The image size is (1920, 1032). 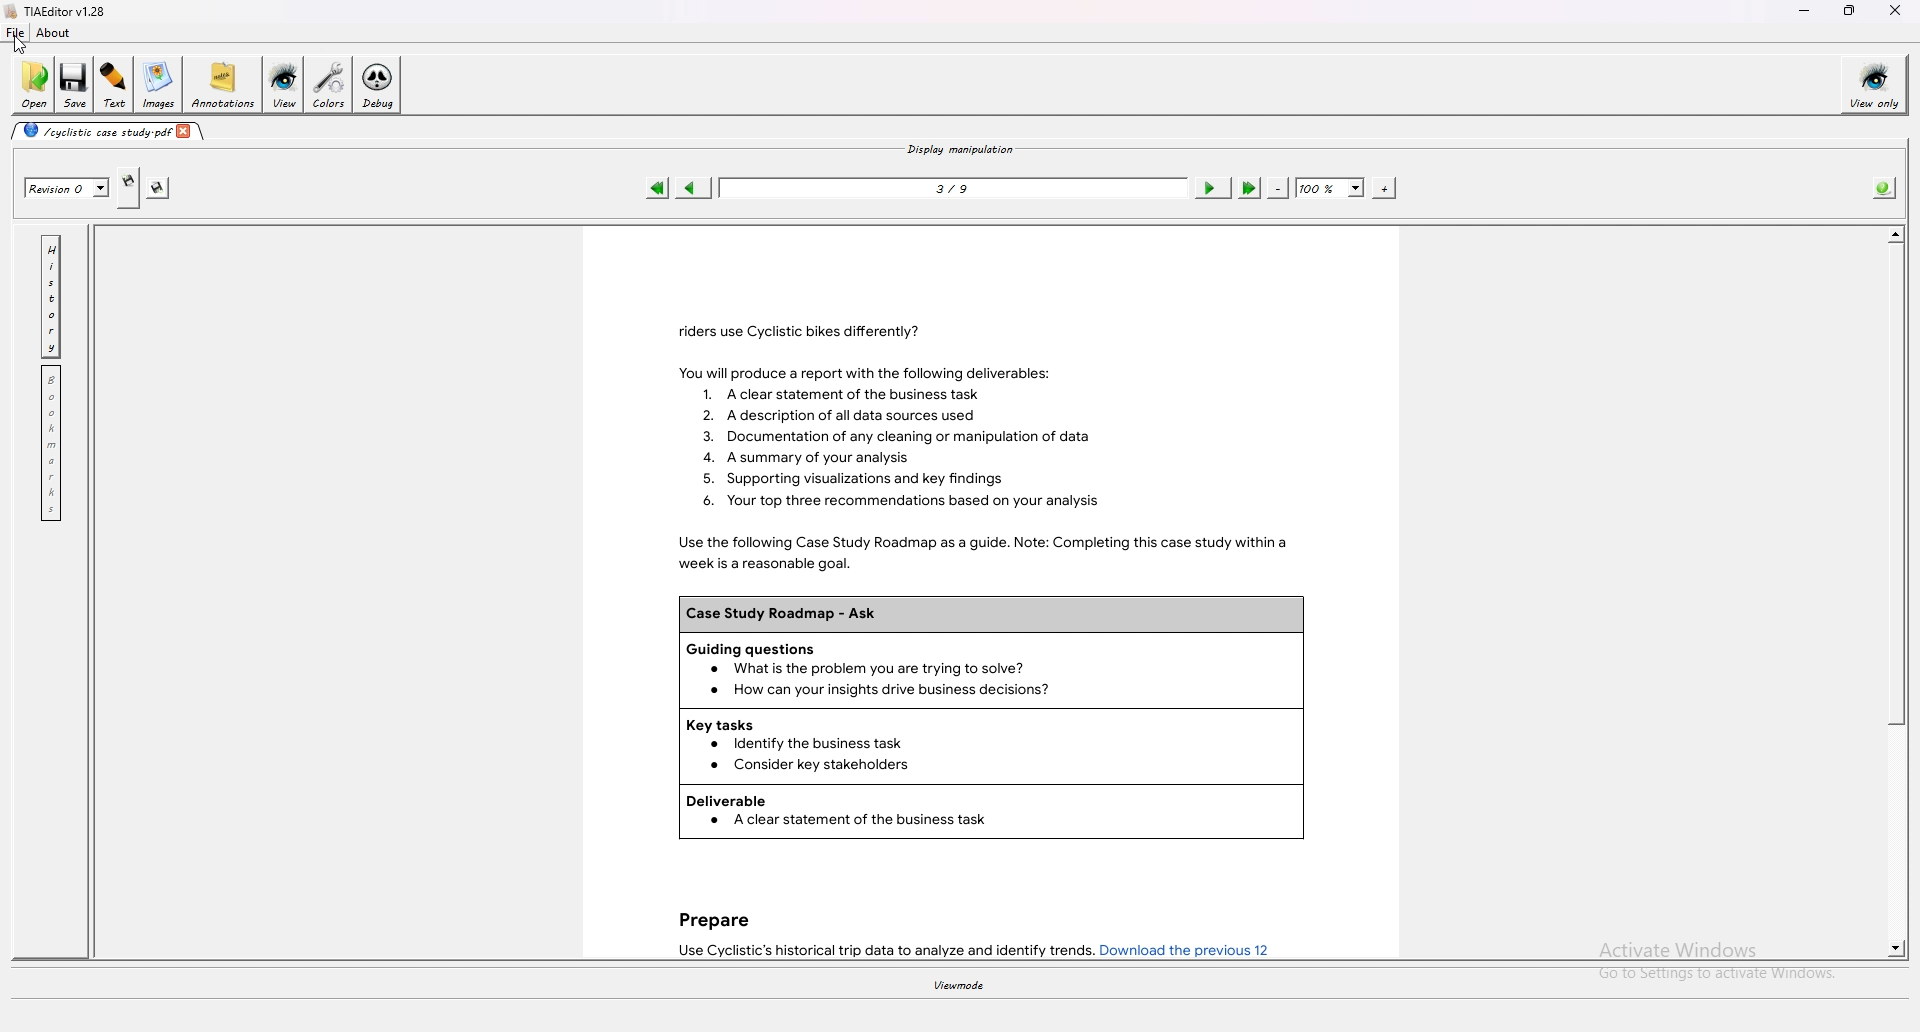 What do you see at coordinates (1851, 10) in the screenshot?
I see `resize` at bounding box center [1851, 10].